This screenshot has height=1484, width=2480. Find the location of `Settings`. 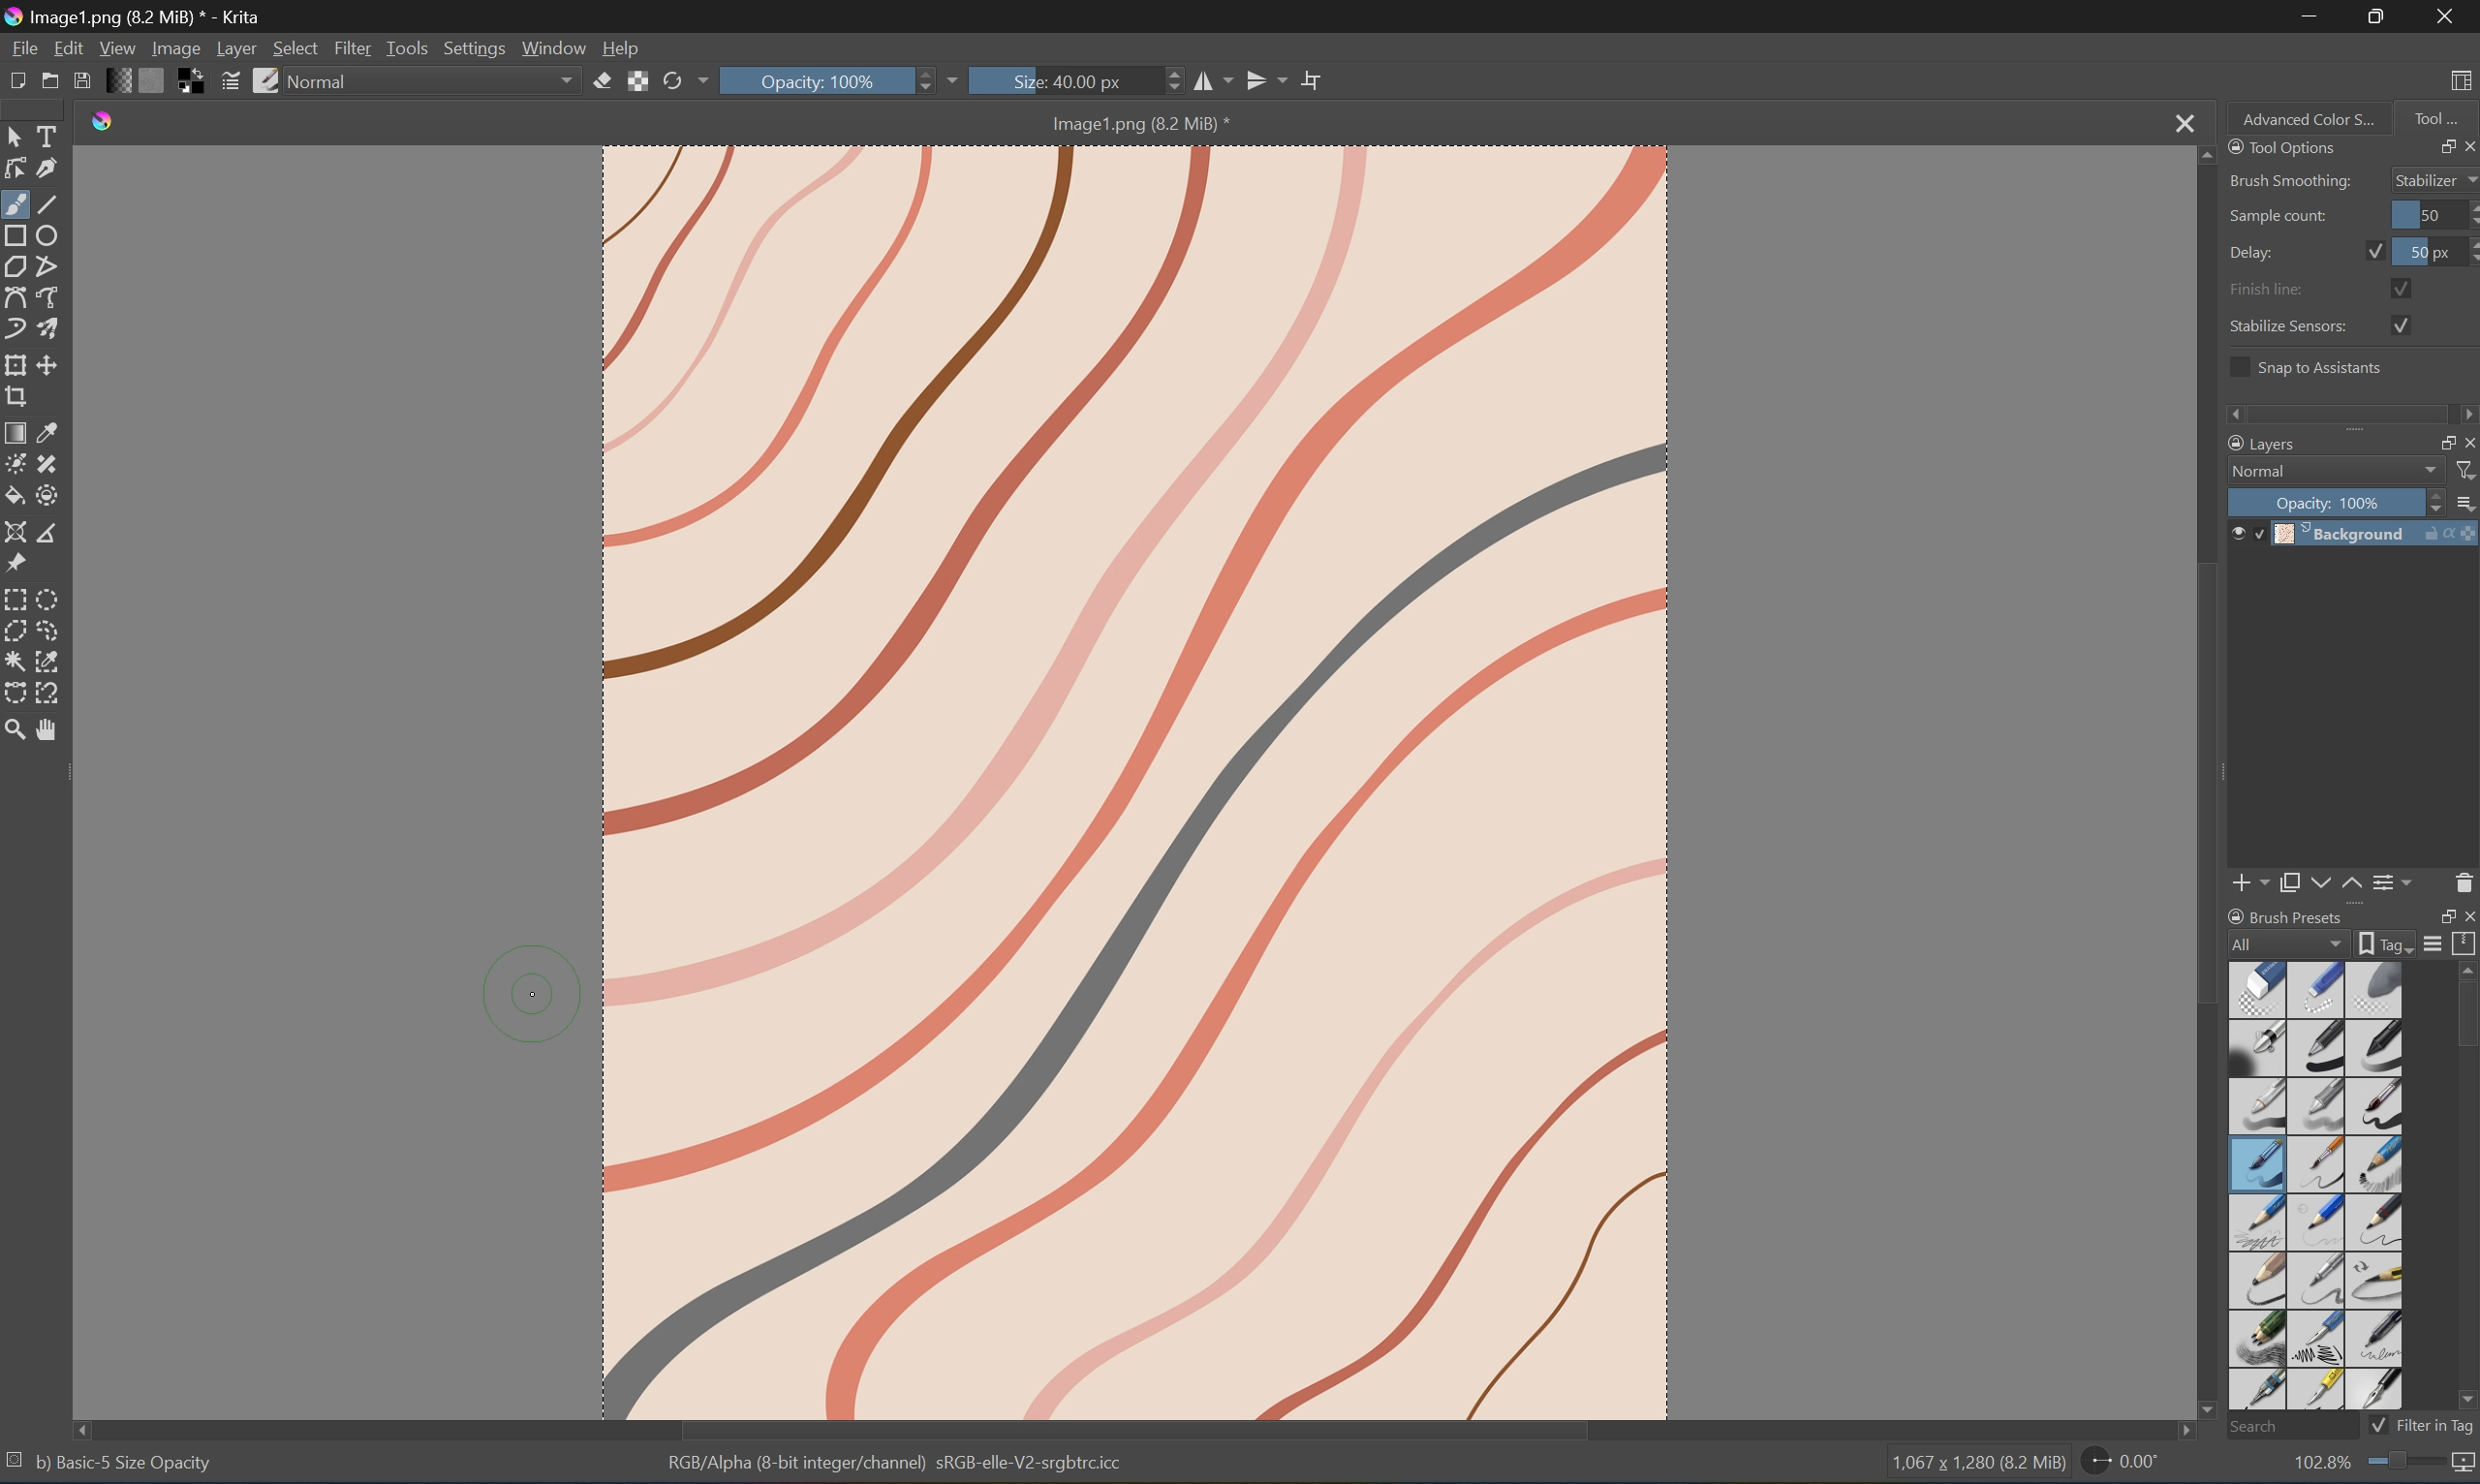

Settings is located at coordinates (473, 48).